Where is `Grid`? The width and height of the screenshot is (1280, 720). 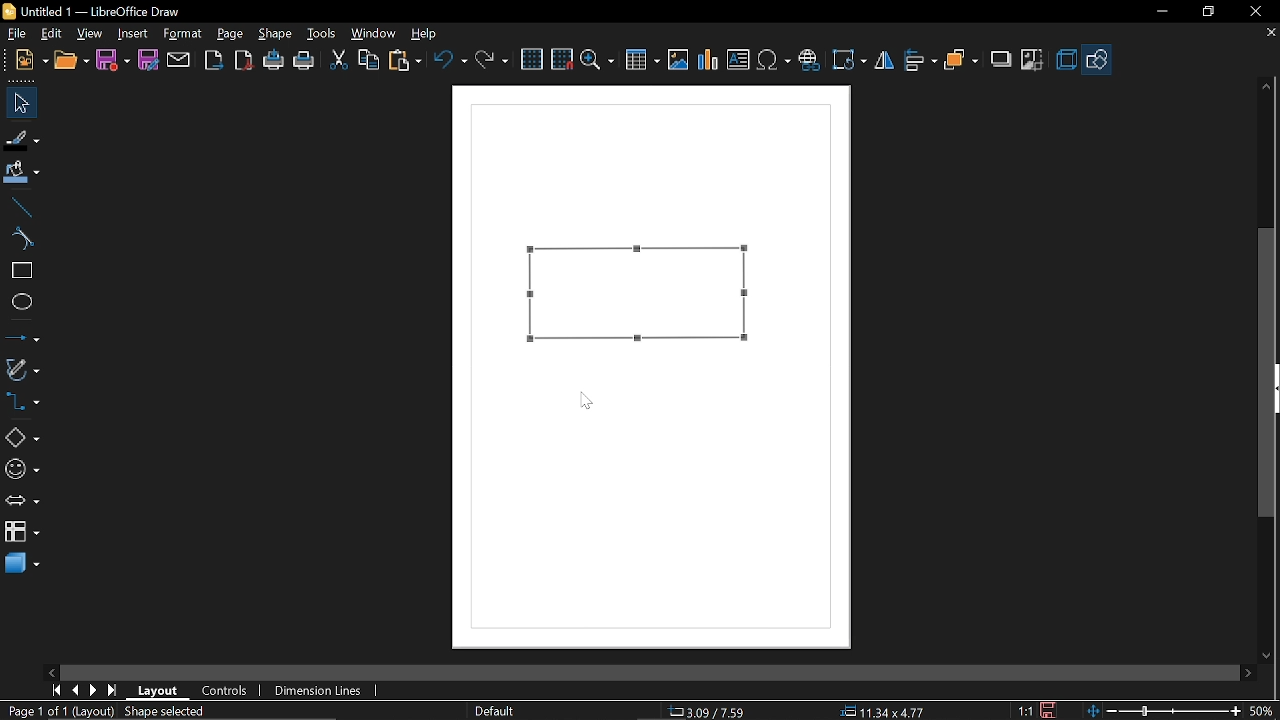
Grid is located at coordinates (533, 59).